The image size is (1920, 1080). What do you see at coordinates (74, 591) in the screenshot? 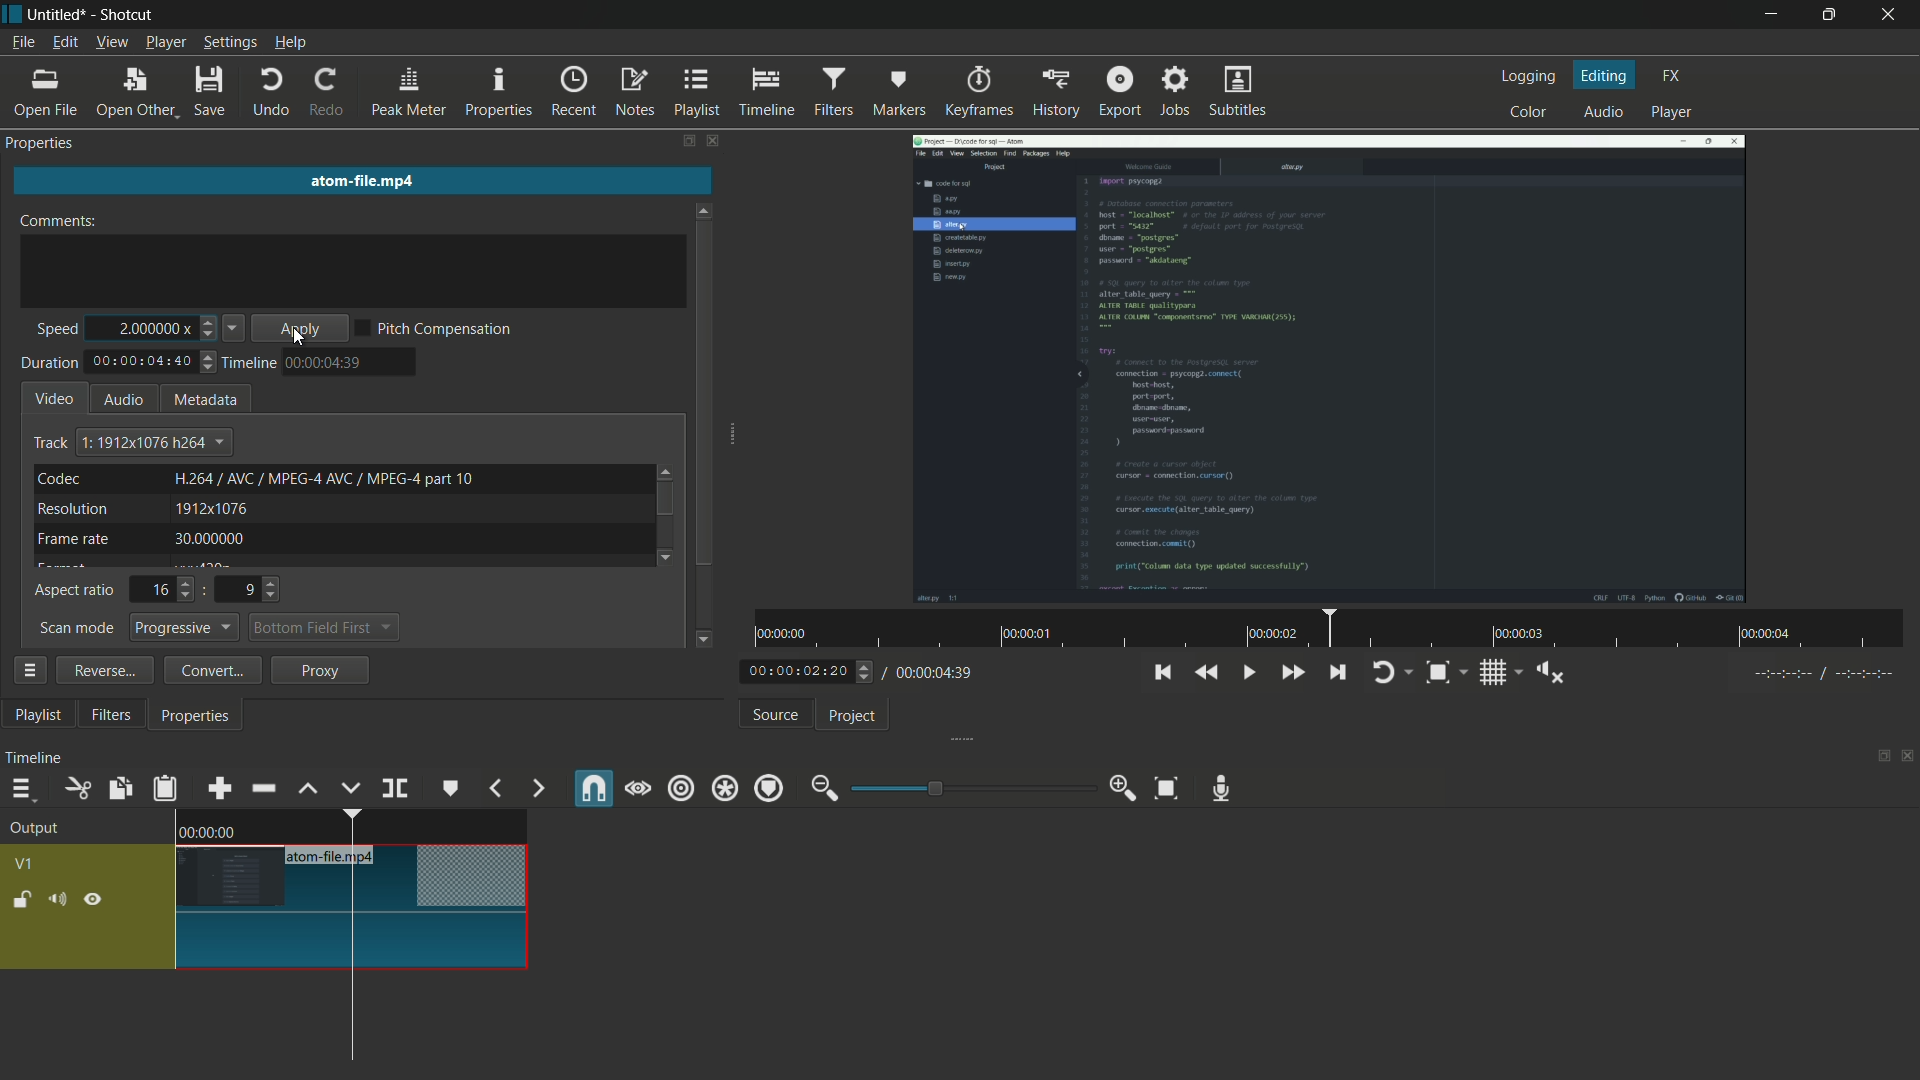
I see `aspect ratio` at bounding box center [74, 591].